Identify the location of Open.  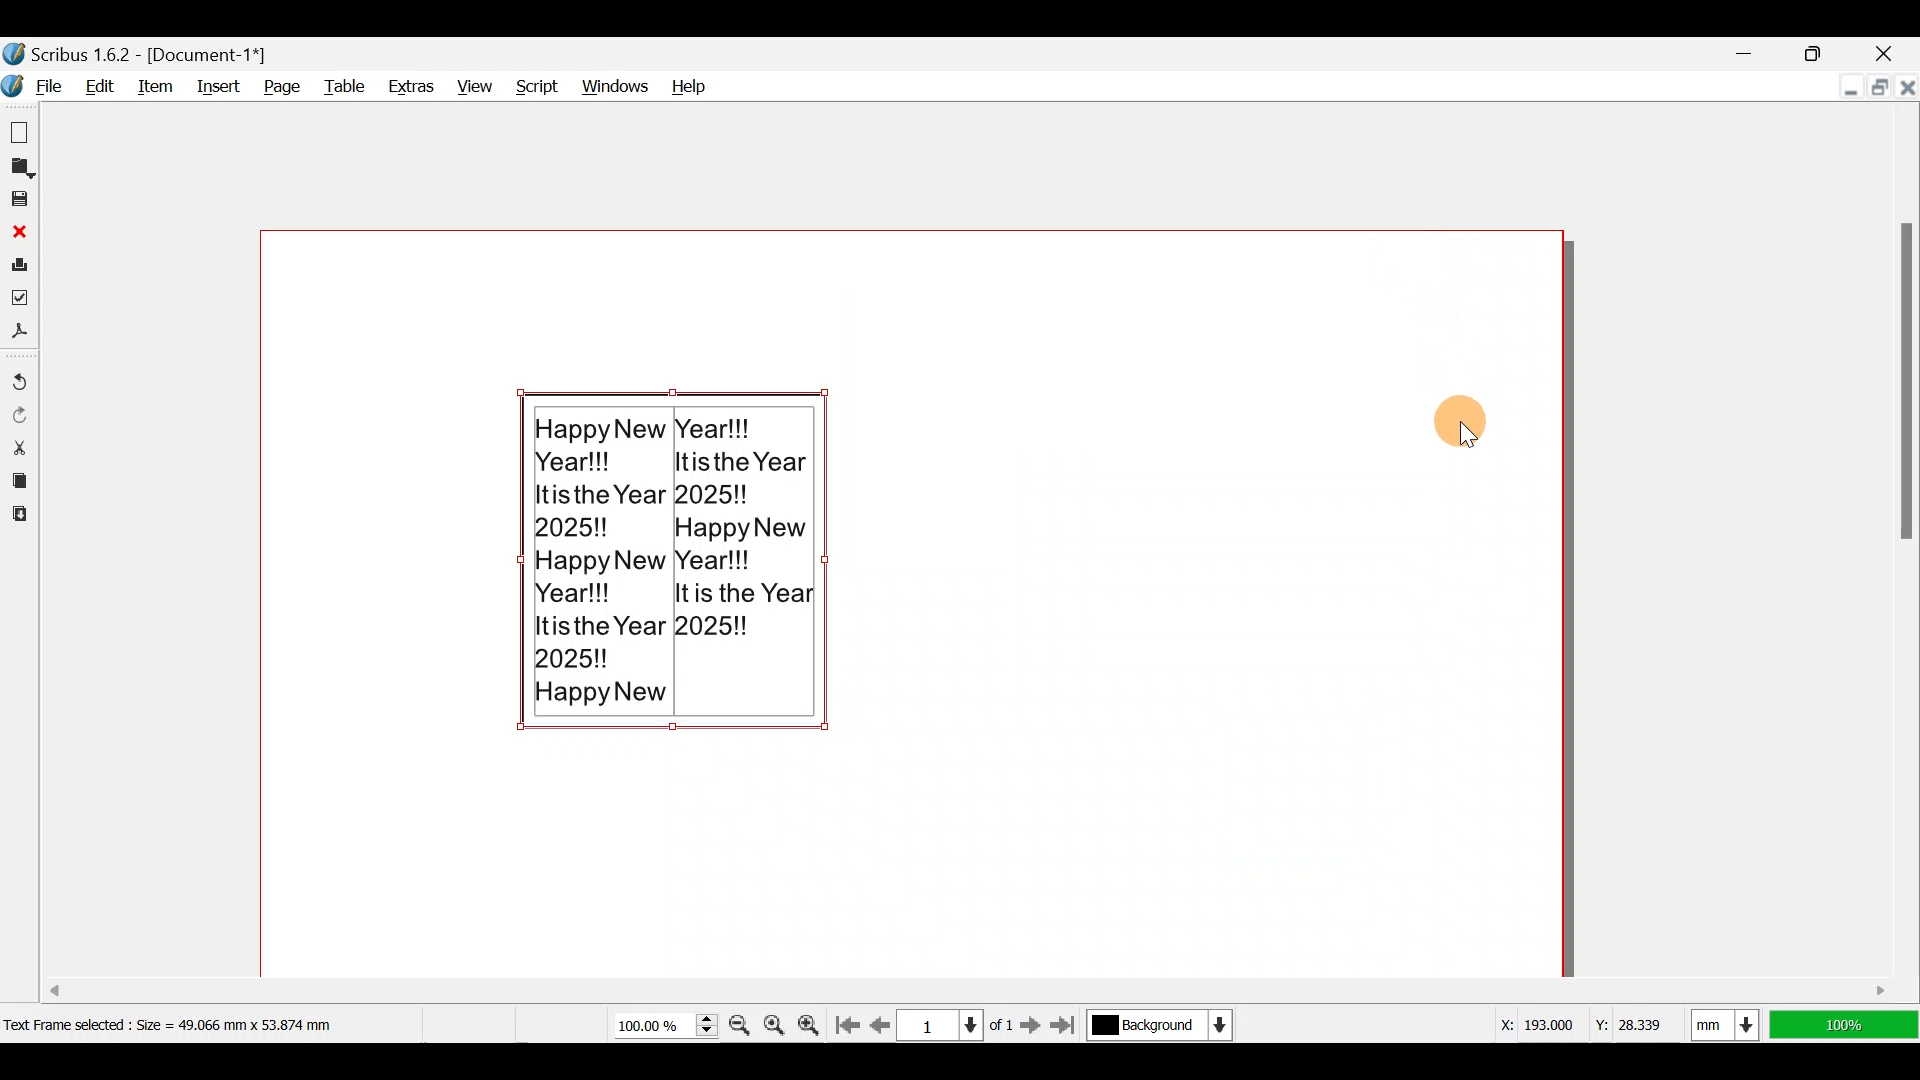
(22, 167).